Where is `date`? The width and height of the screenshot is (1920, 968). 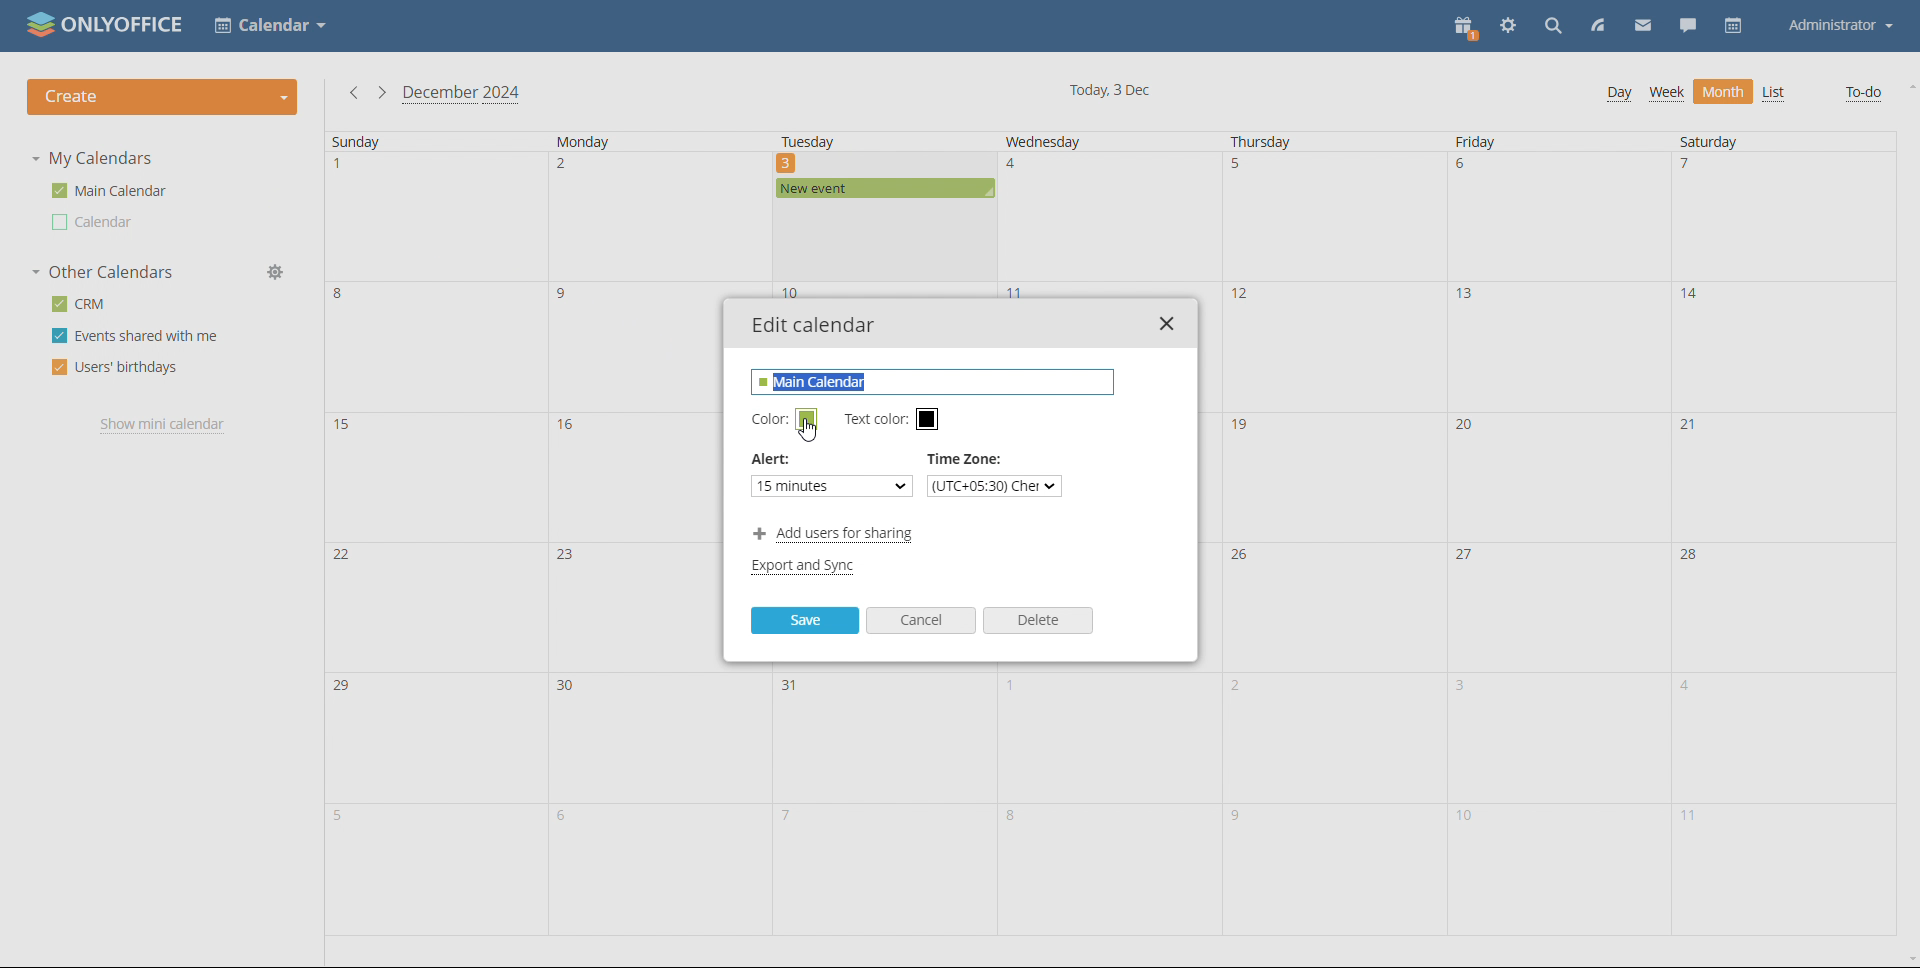
date is located at coordinates (434, 603).